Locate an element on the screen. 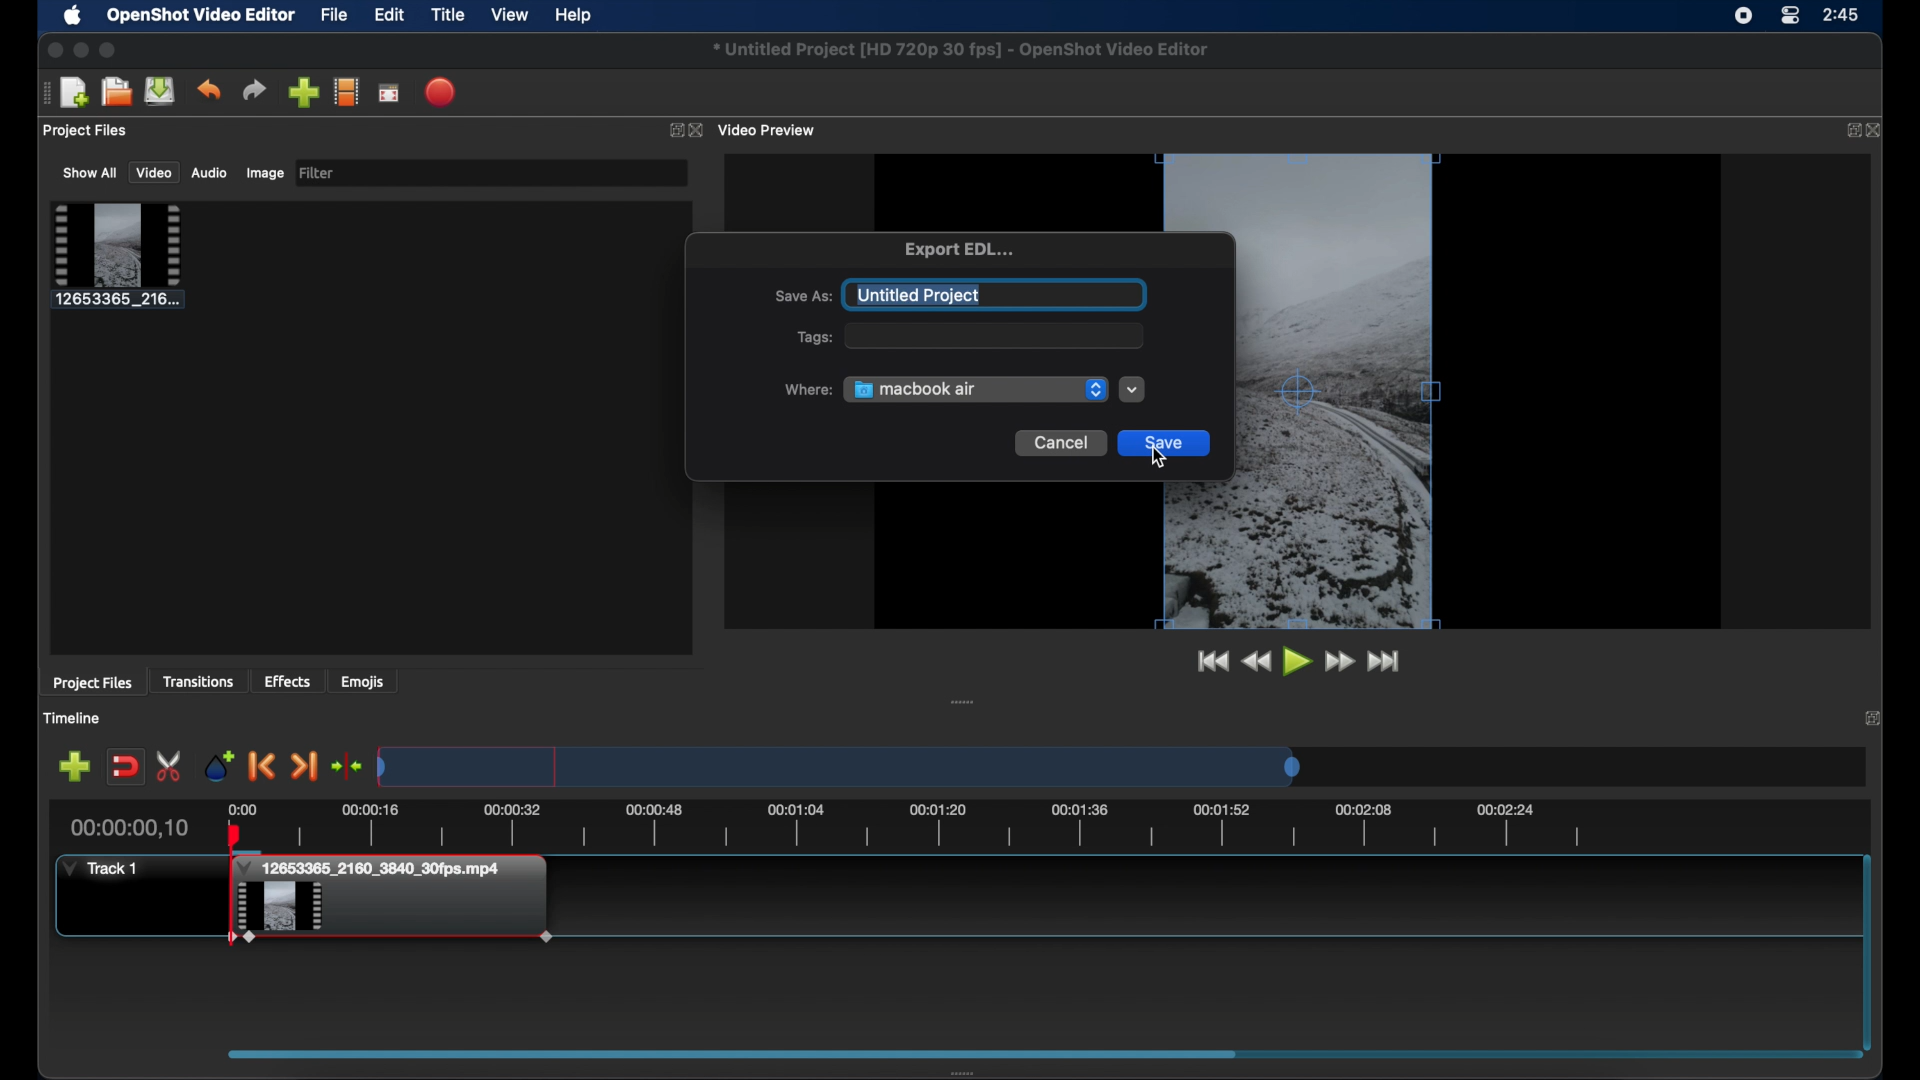 The width and height of the screenshot is (1920, 1080). audio is located at coordinates (210, 174).